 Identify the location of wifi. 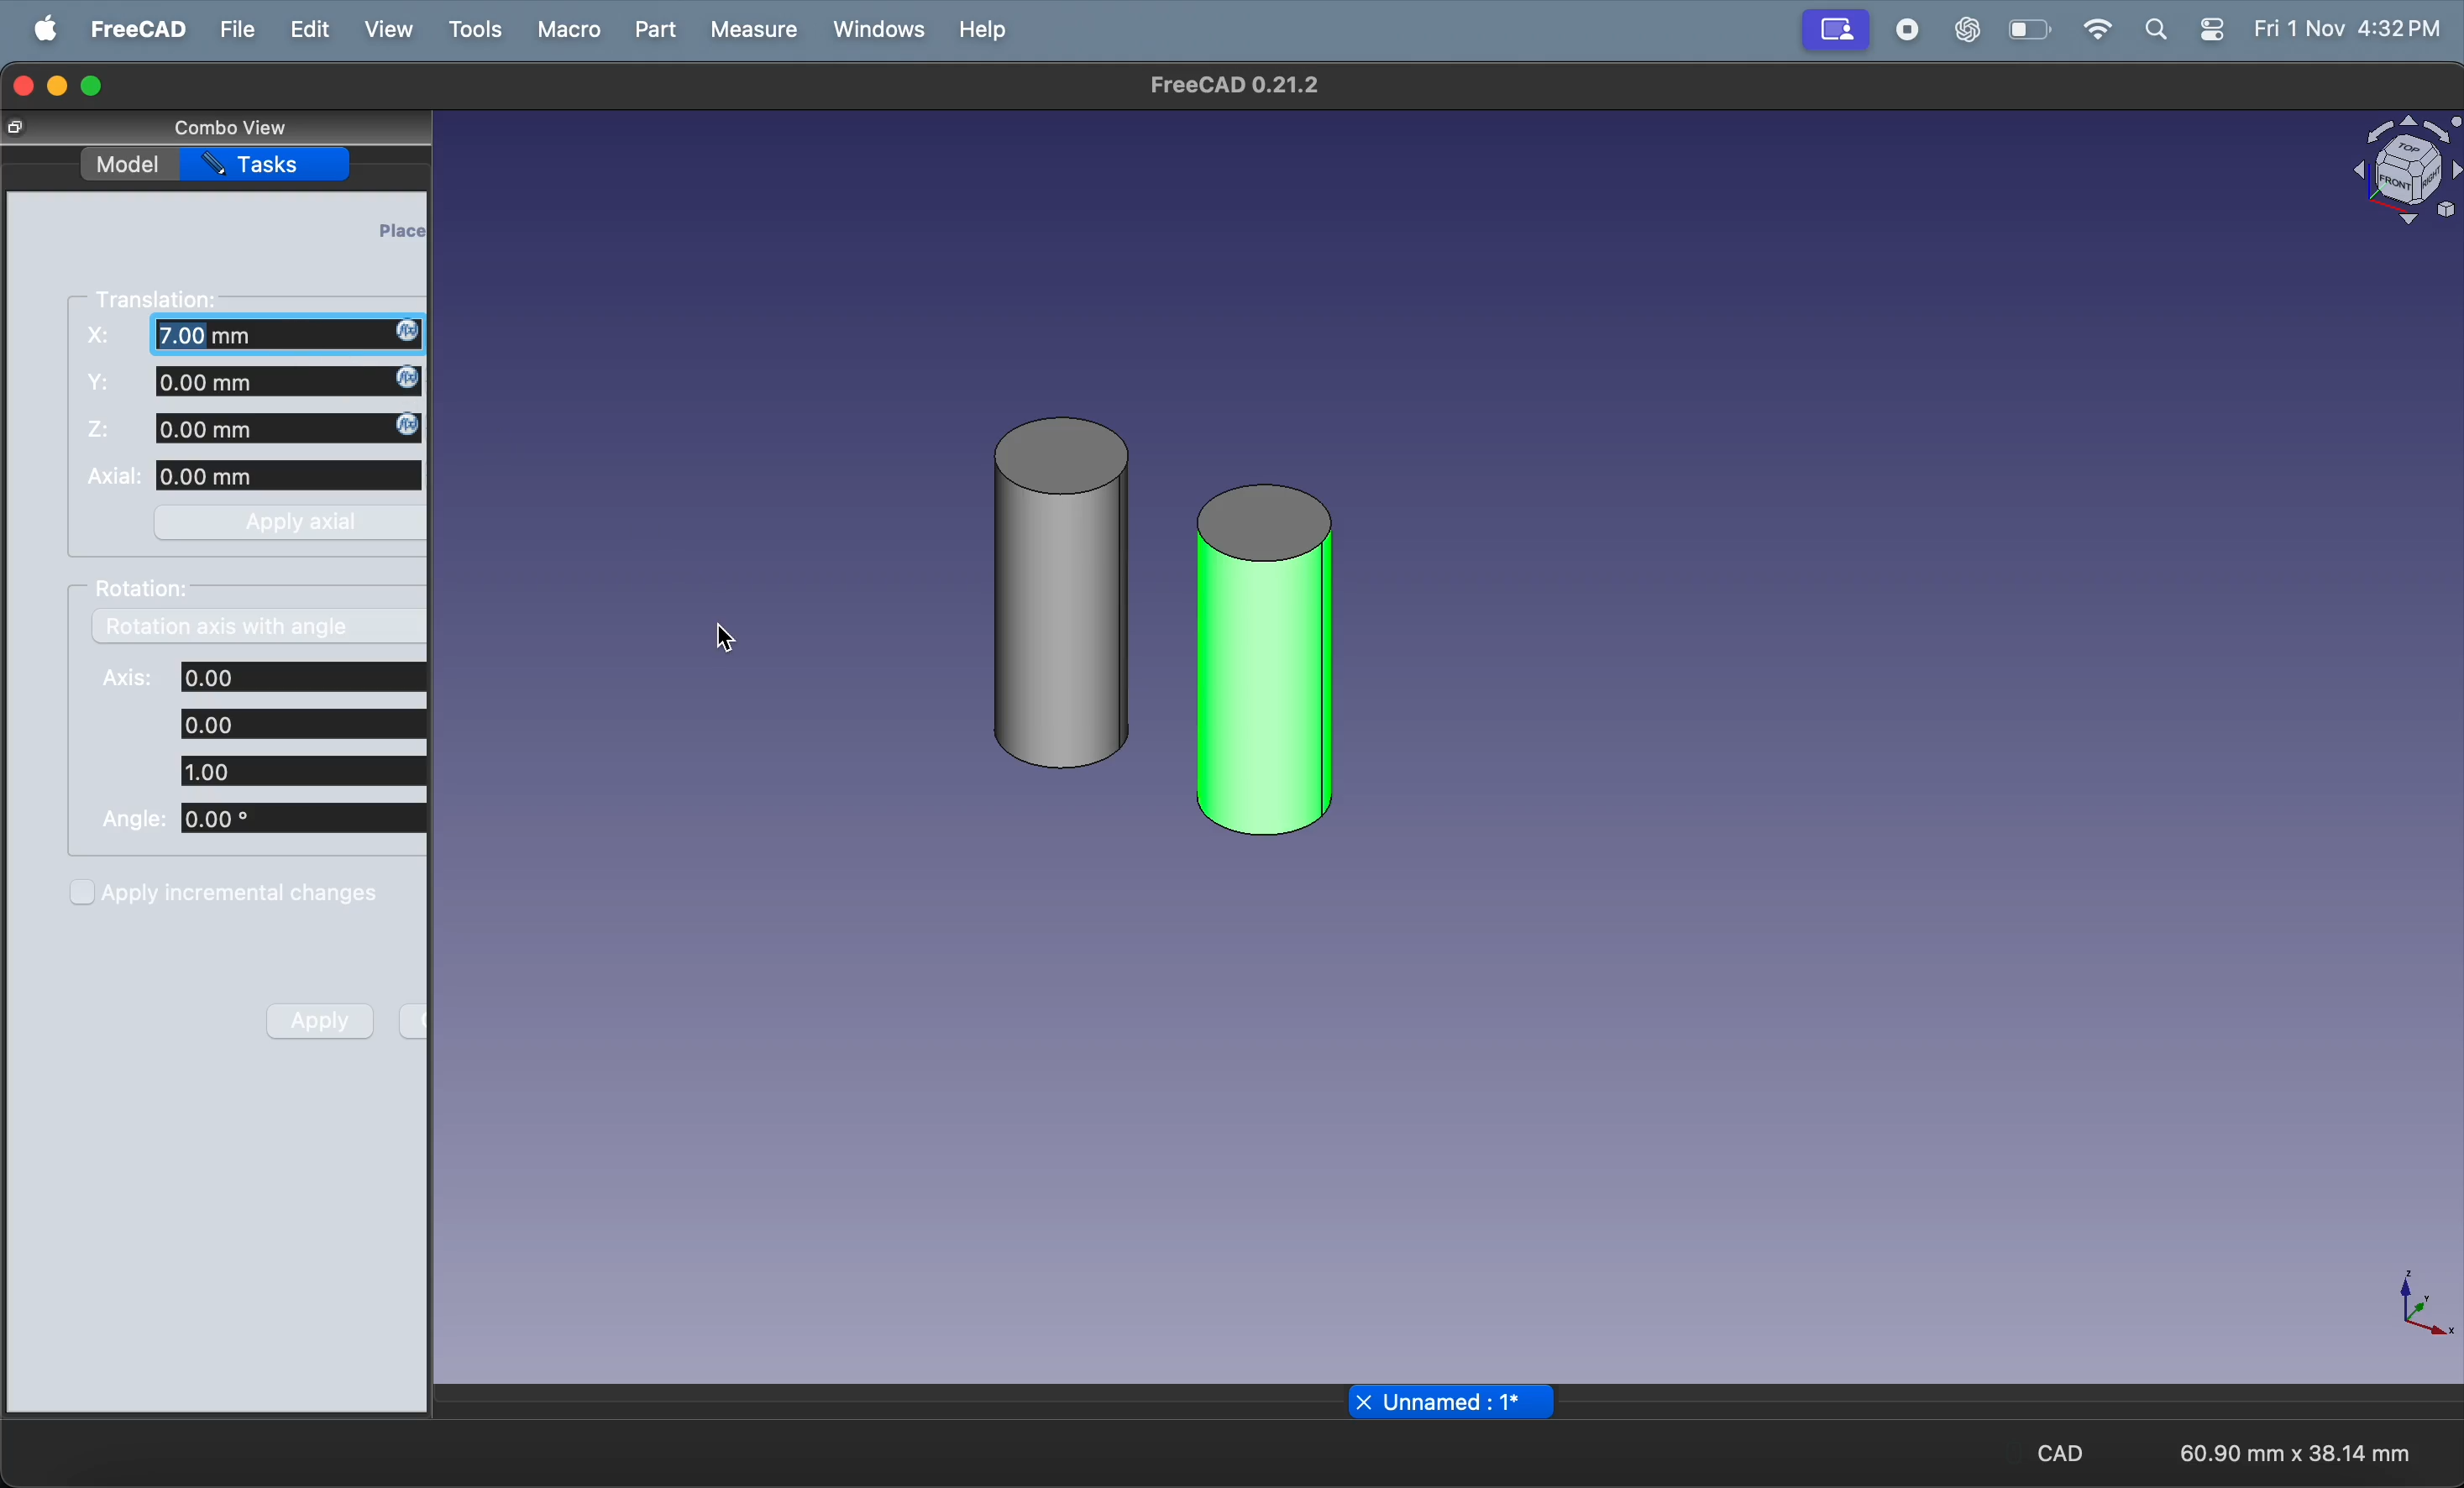
(2096, 29).